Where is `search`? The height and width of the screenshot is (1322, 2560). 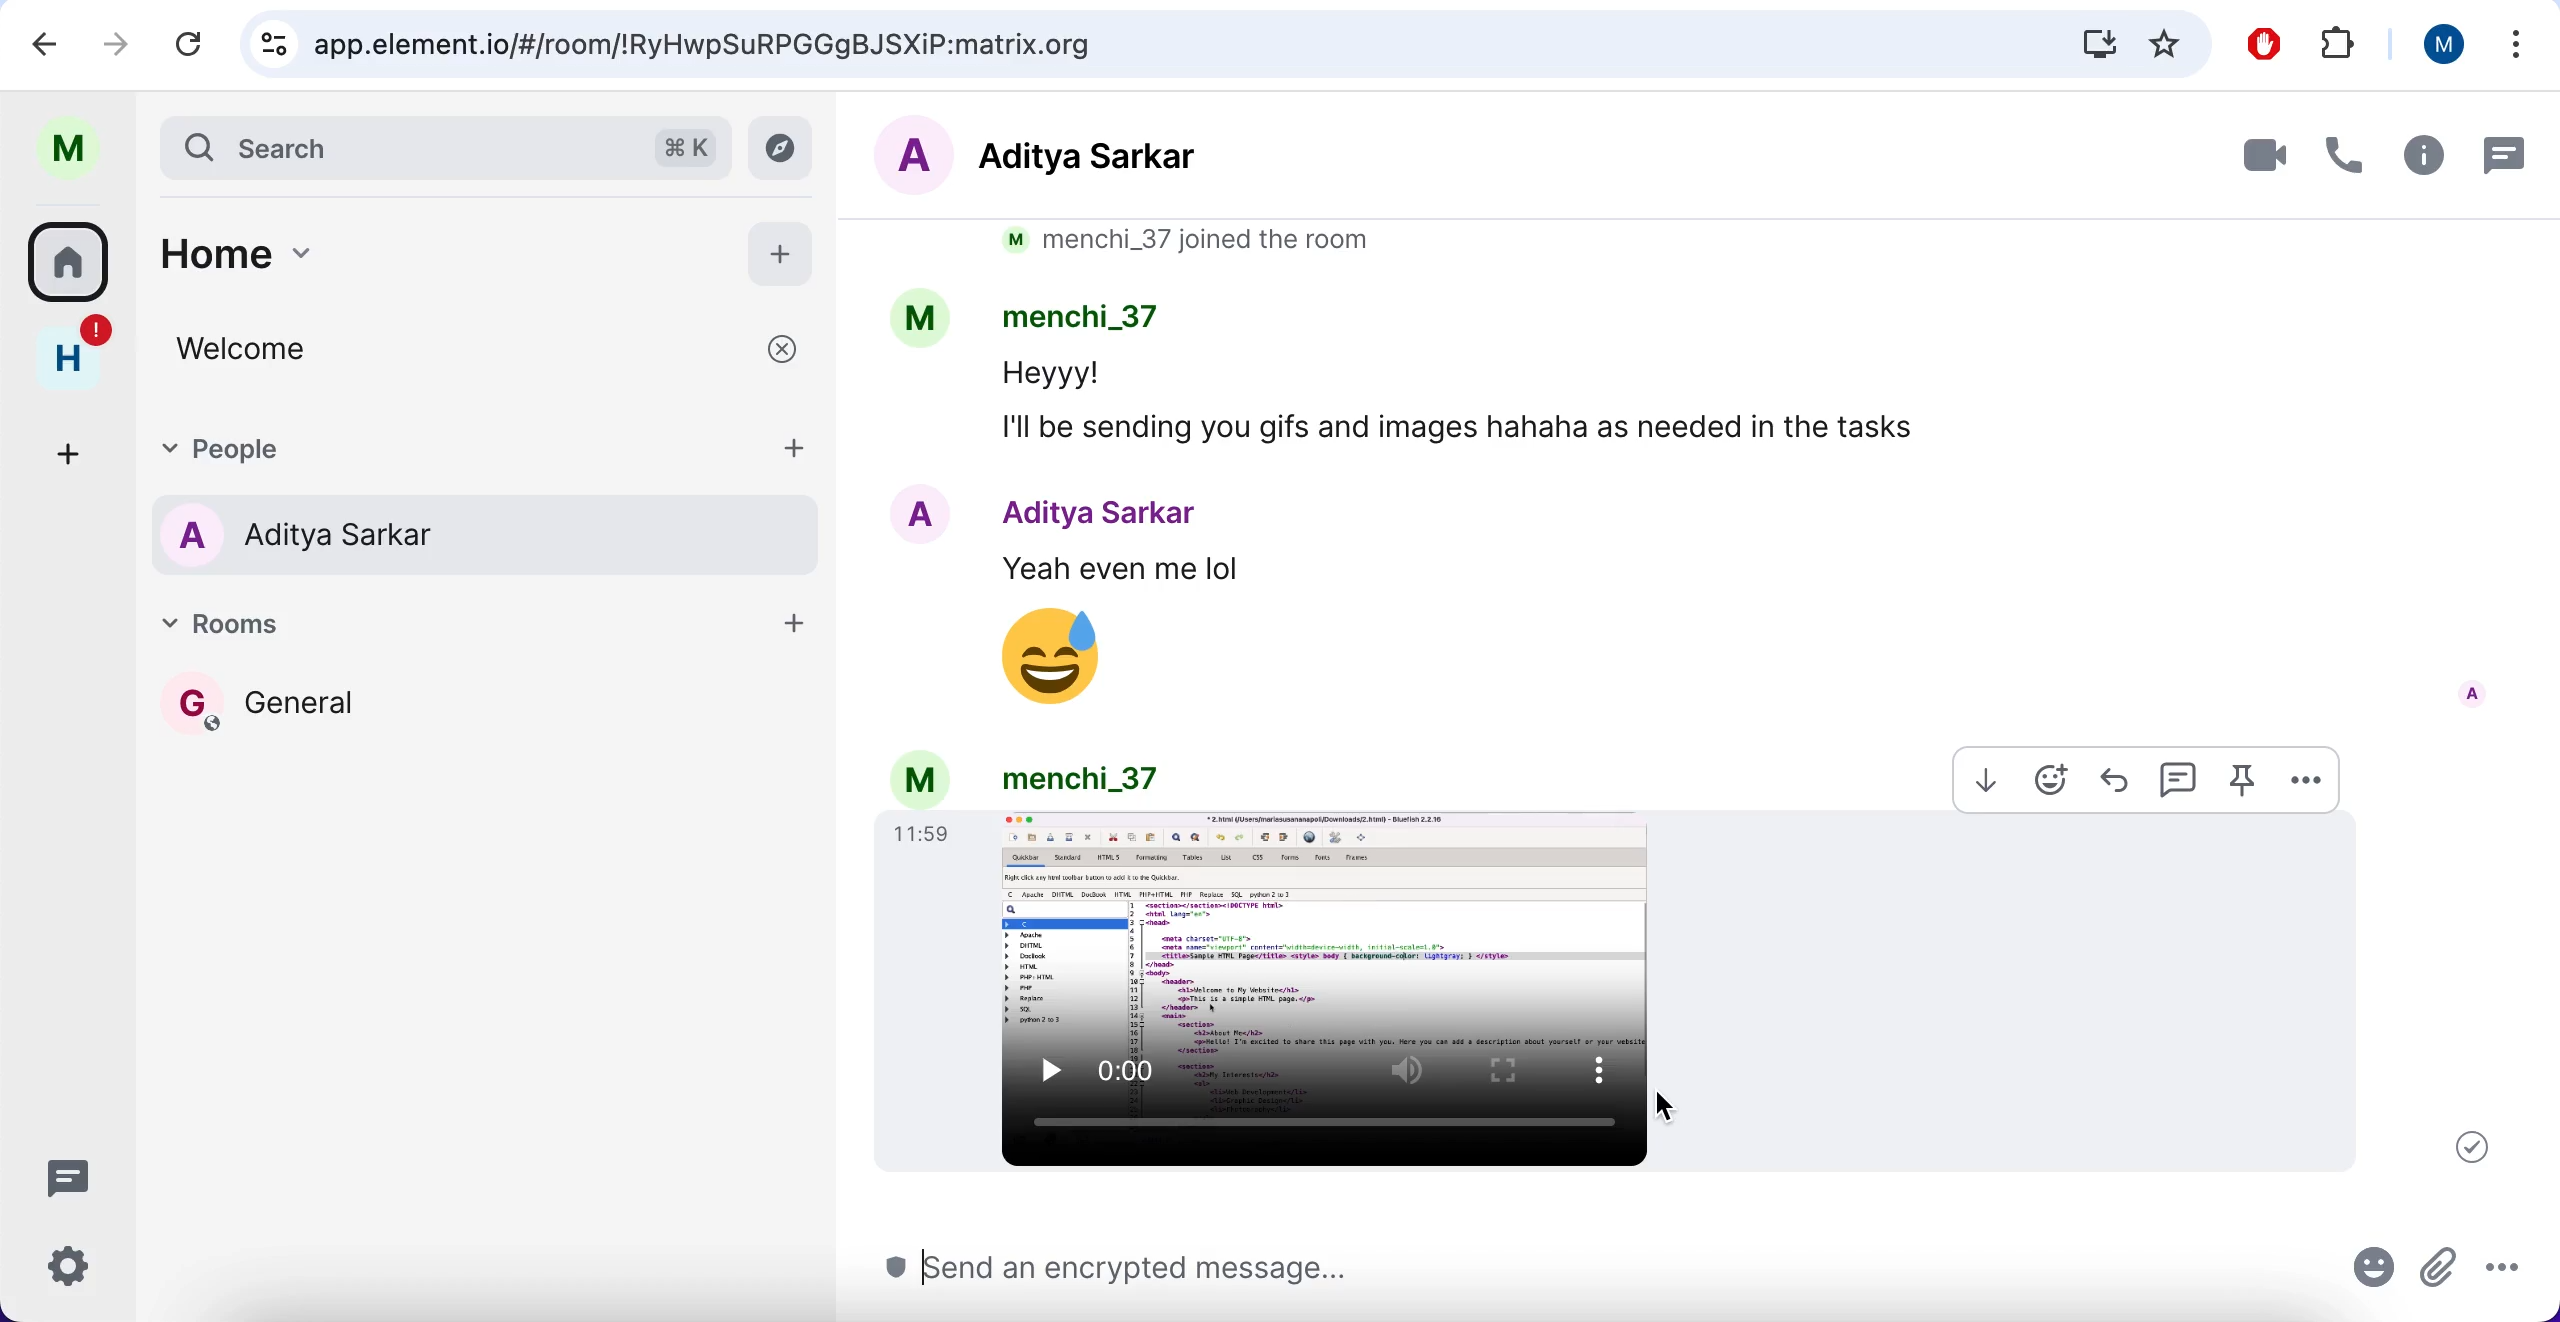 search is located at coordinates (448, 144).